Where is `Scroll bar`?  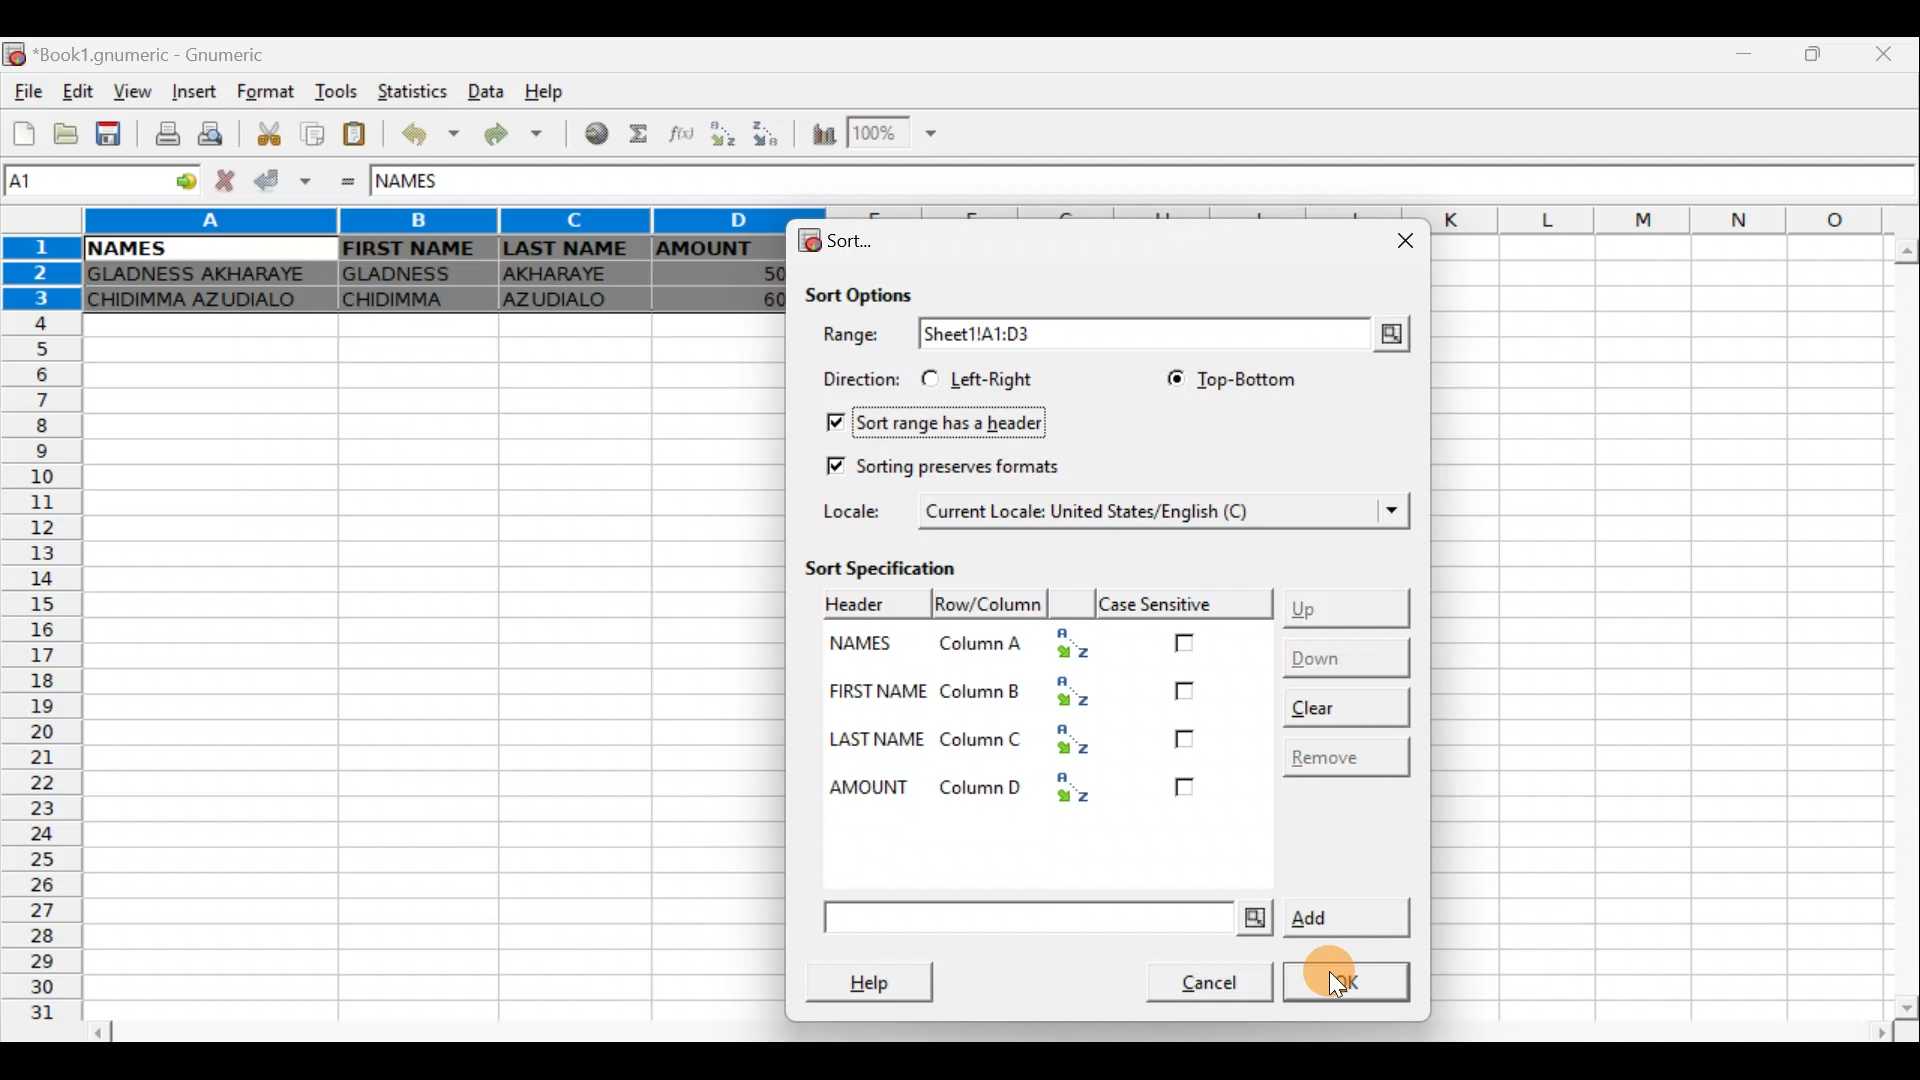
Scroll bar is located at coordinates (1895, 627).